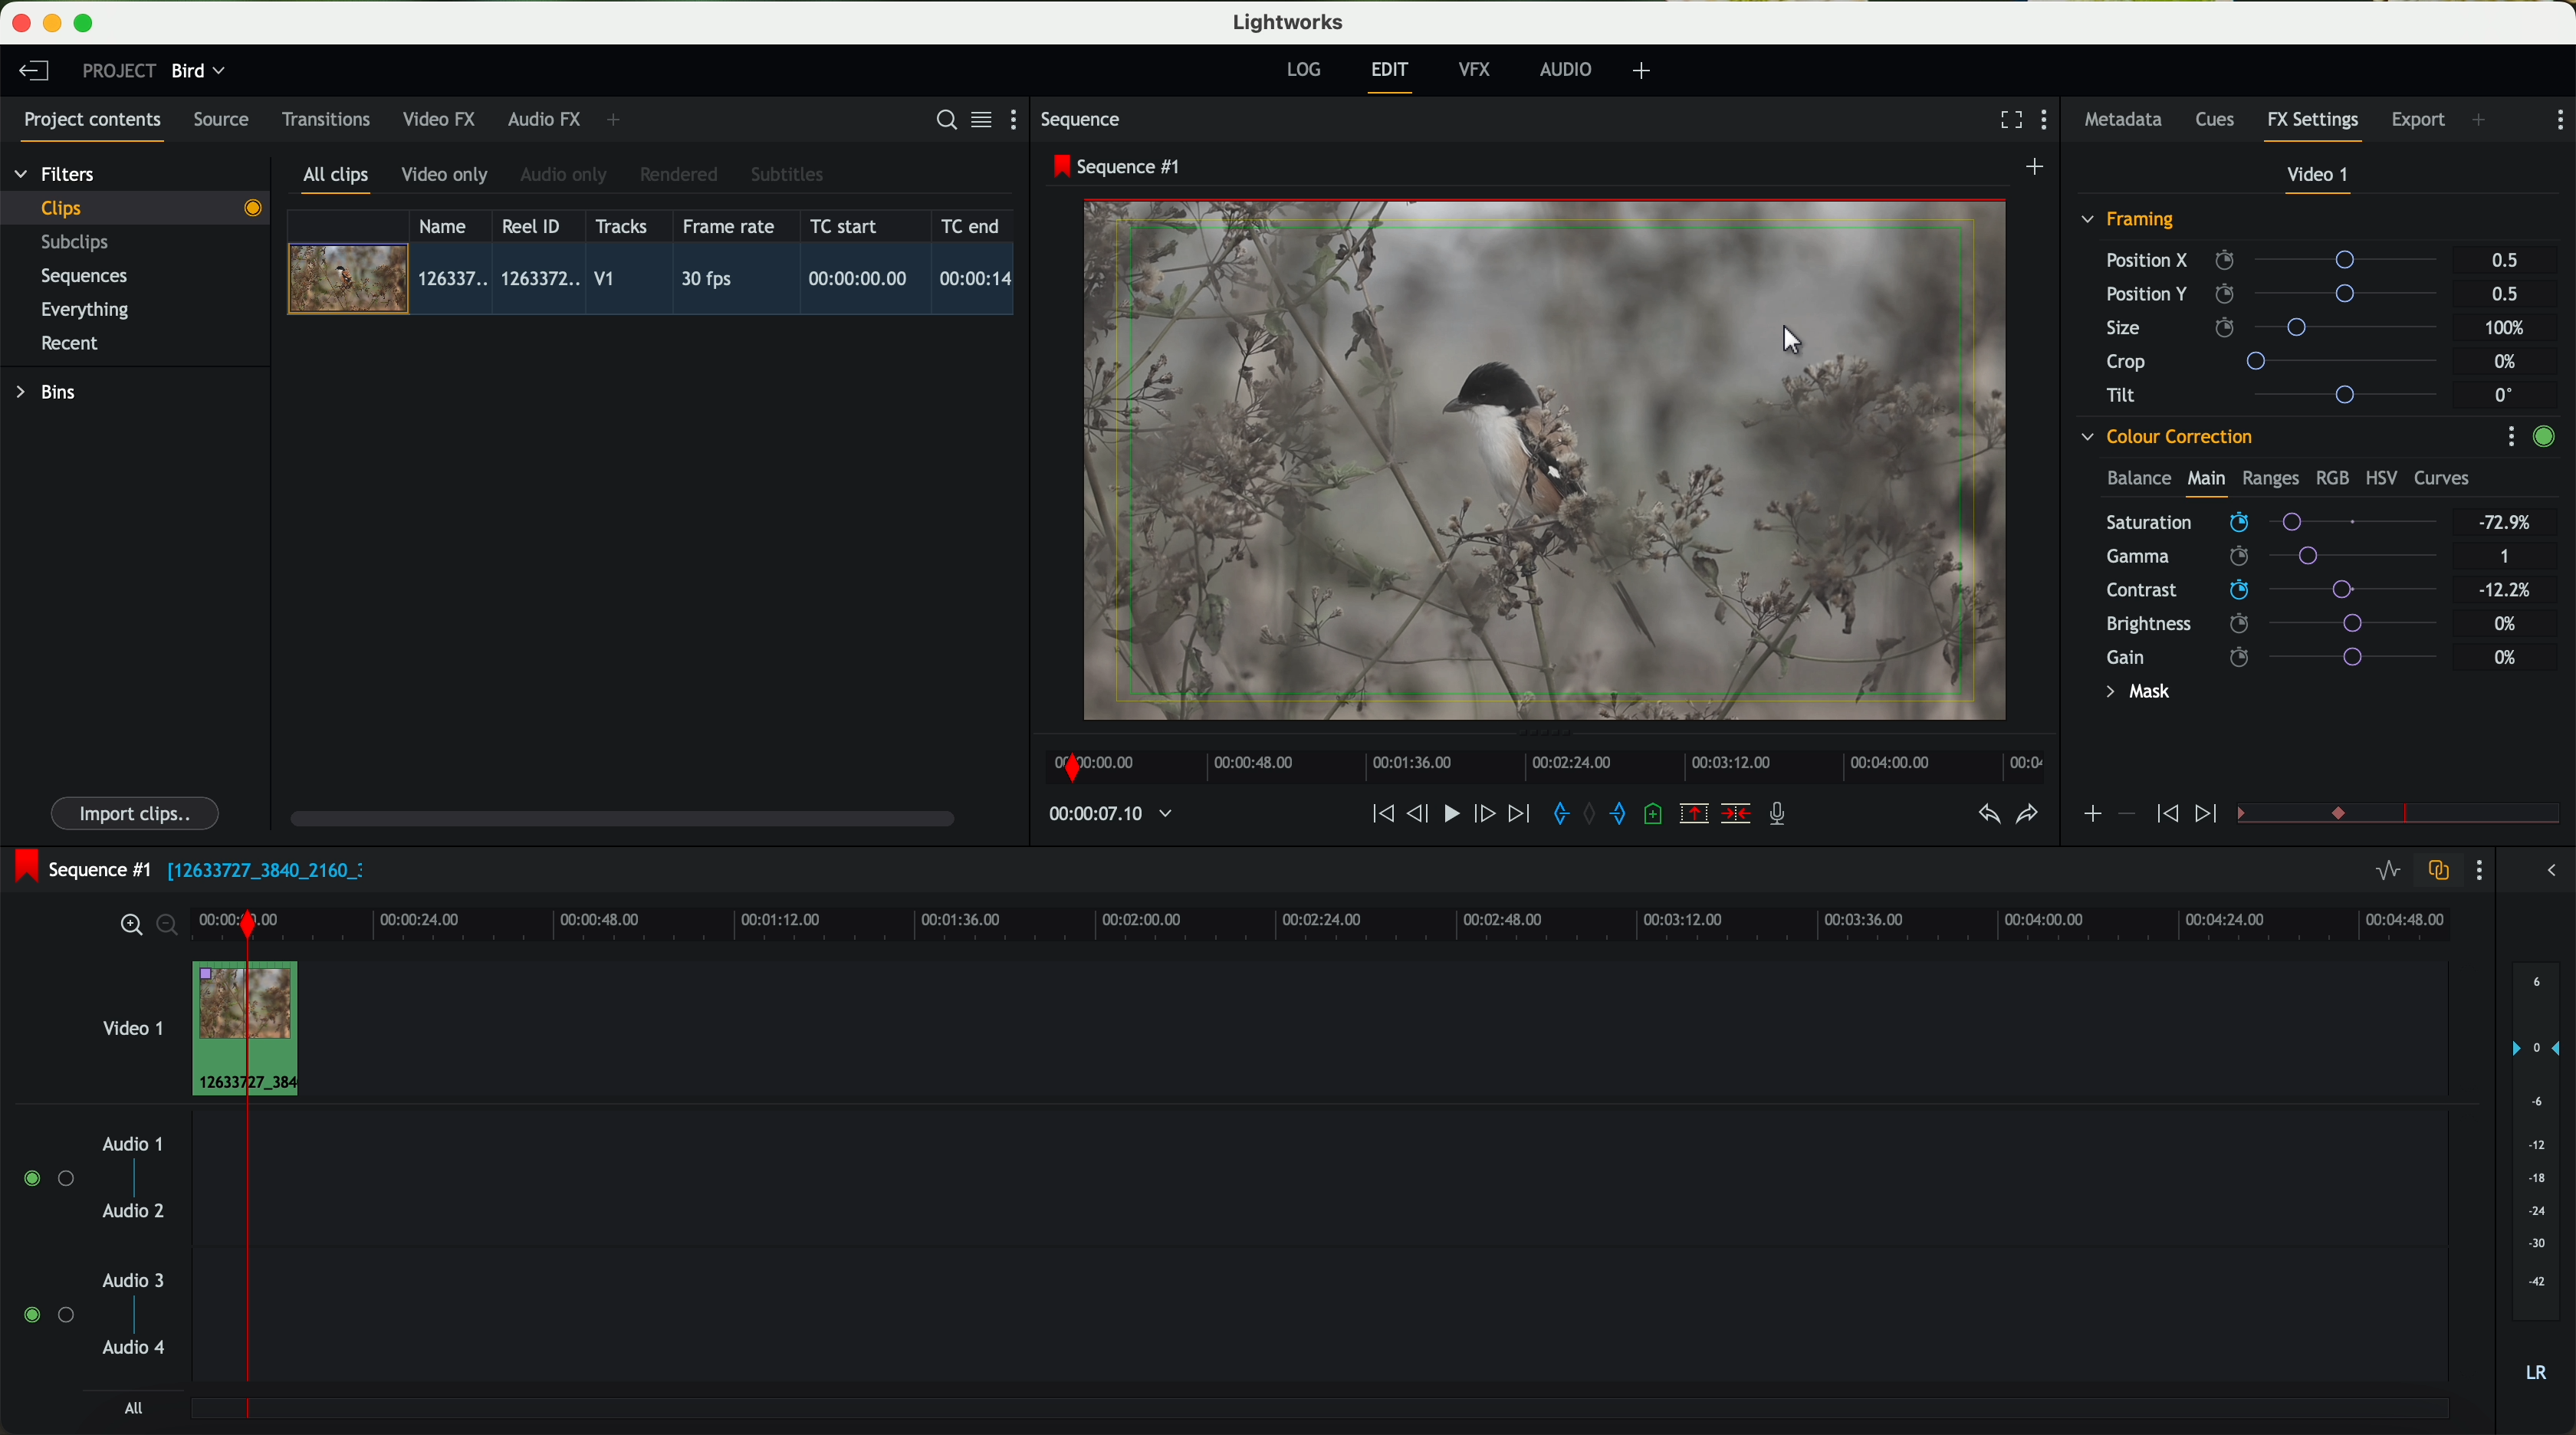 The image size is (2576, 1435). I want to click on create a new sequence, so click(2038, 168).